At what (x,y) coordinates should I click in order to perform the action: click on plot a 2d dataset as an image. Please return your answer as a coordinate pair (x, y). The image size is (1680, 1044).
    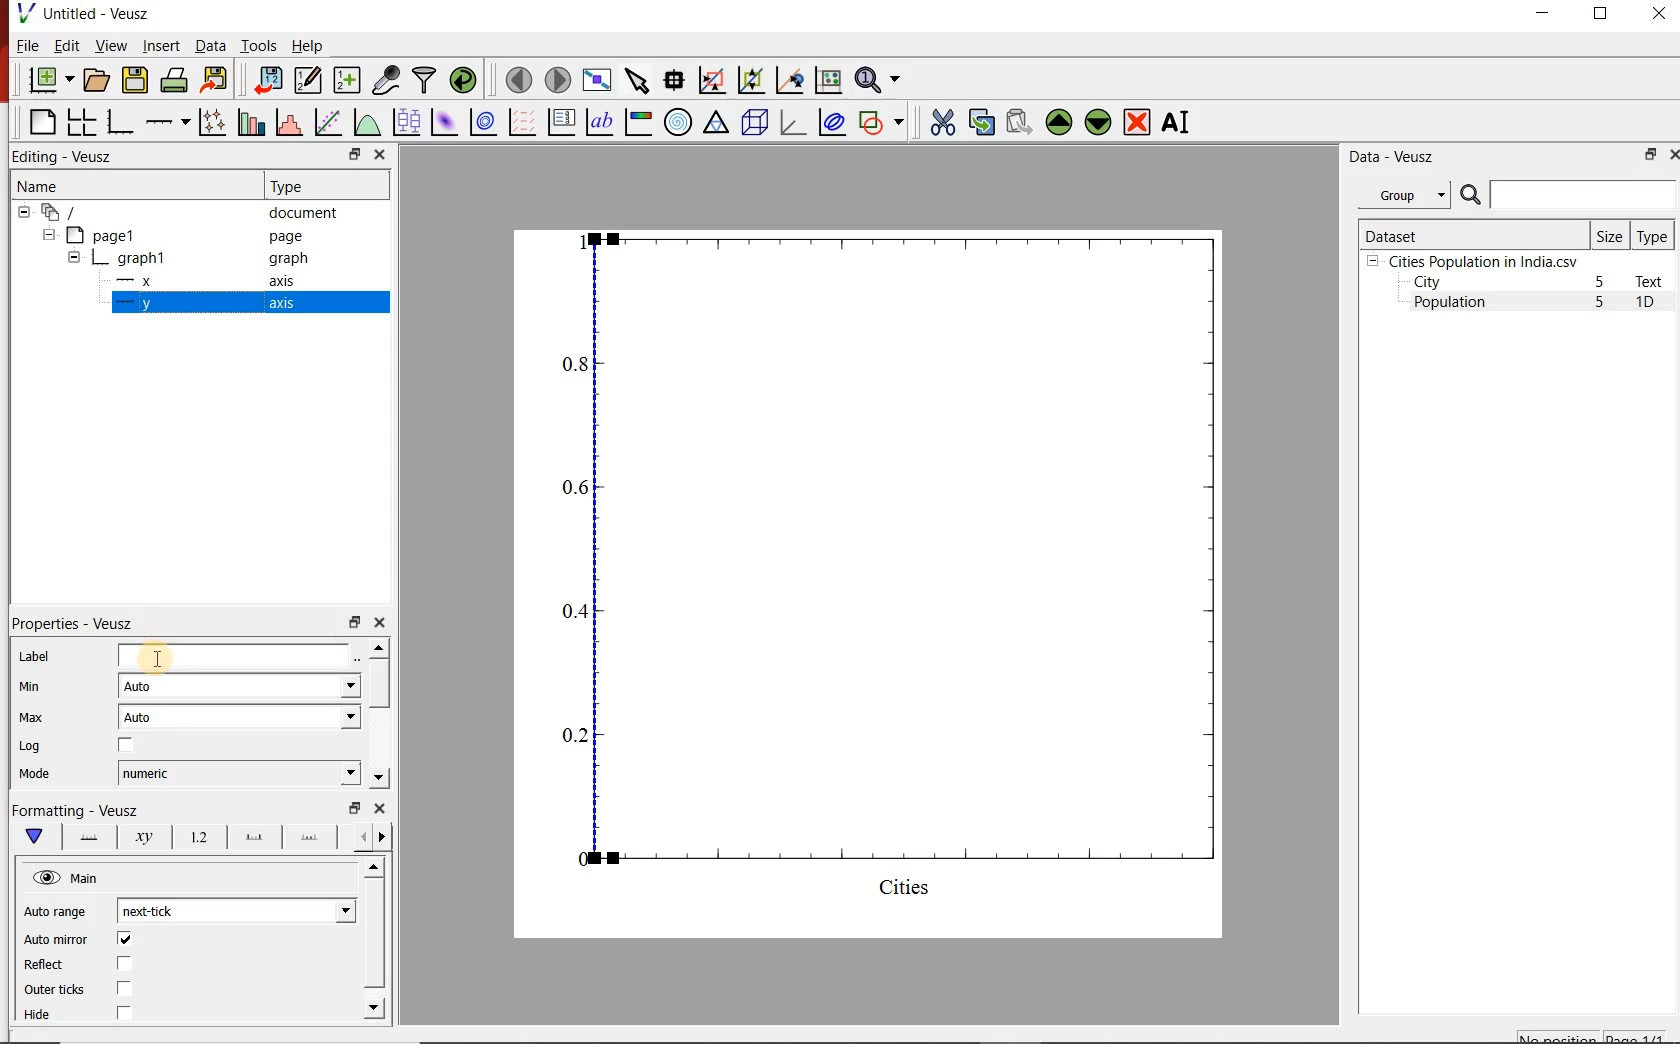
    Looking at the image, I should click on (442, 120).